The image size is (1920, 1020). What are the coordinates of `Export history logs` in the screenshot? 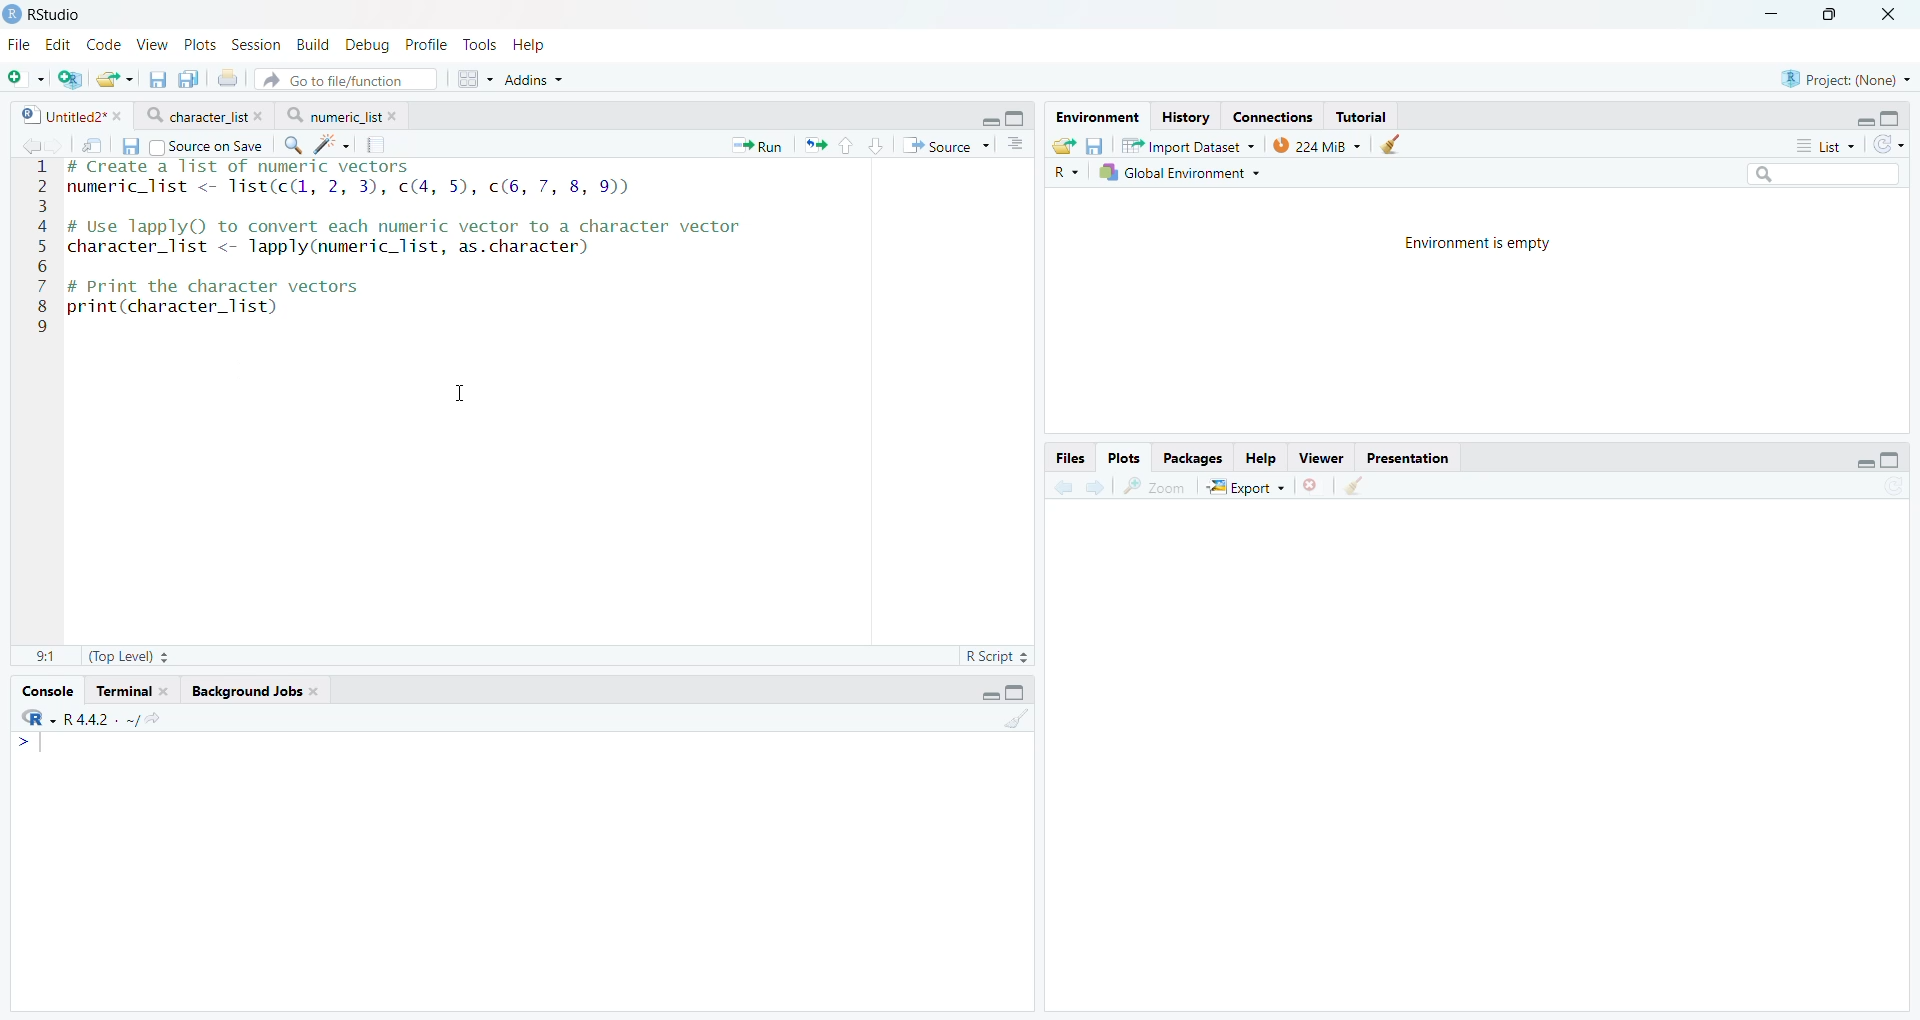 It's located at (1061, 144).